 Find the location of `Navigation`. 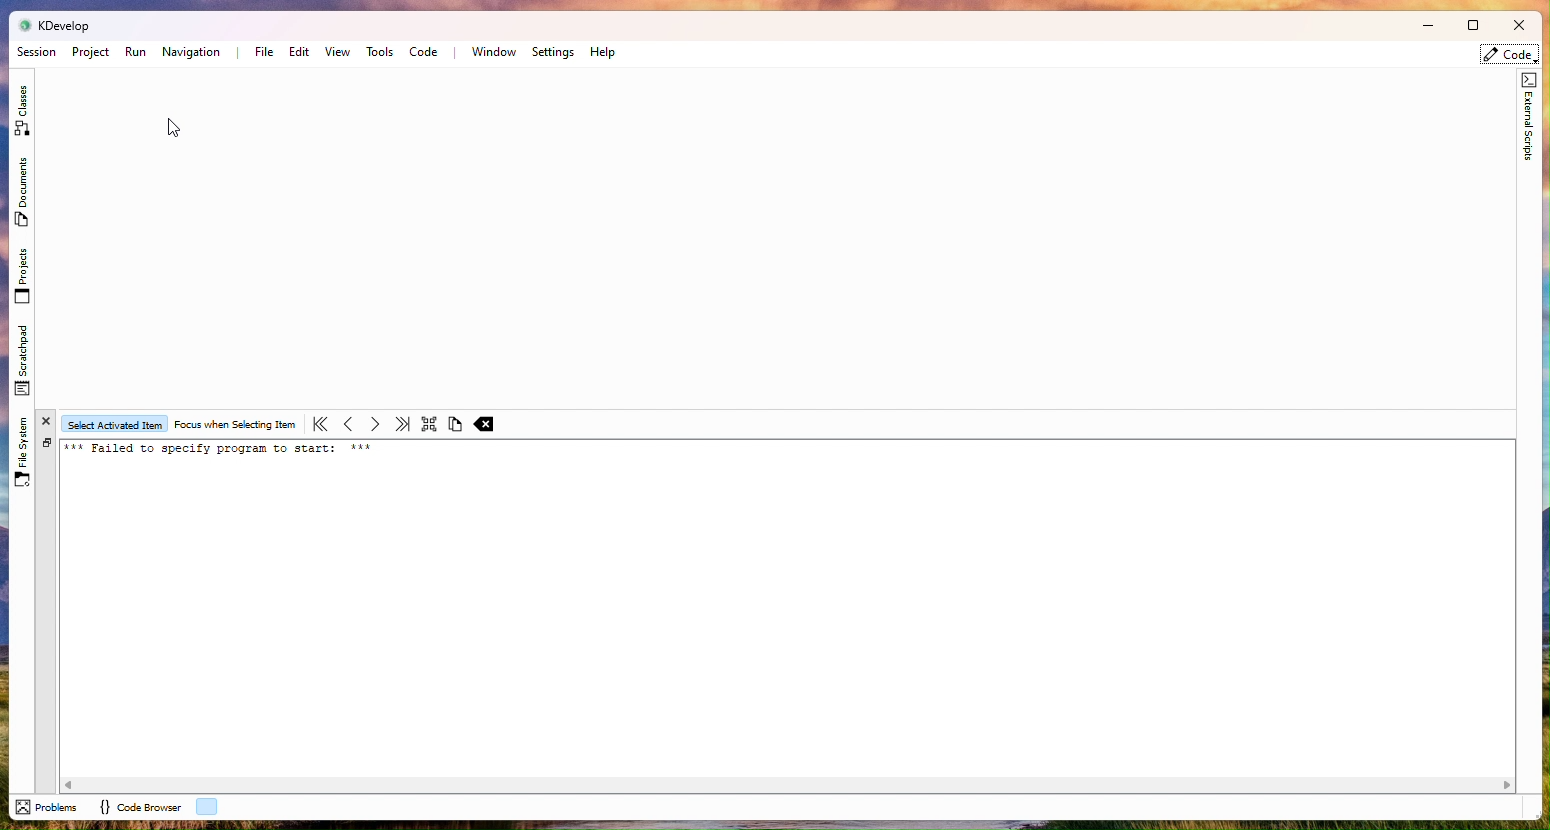

Navigation is located at coordinates (193, 53).